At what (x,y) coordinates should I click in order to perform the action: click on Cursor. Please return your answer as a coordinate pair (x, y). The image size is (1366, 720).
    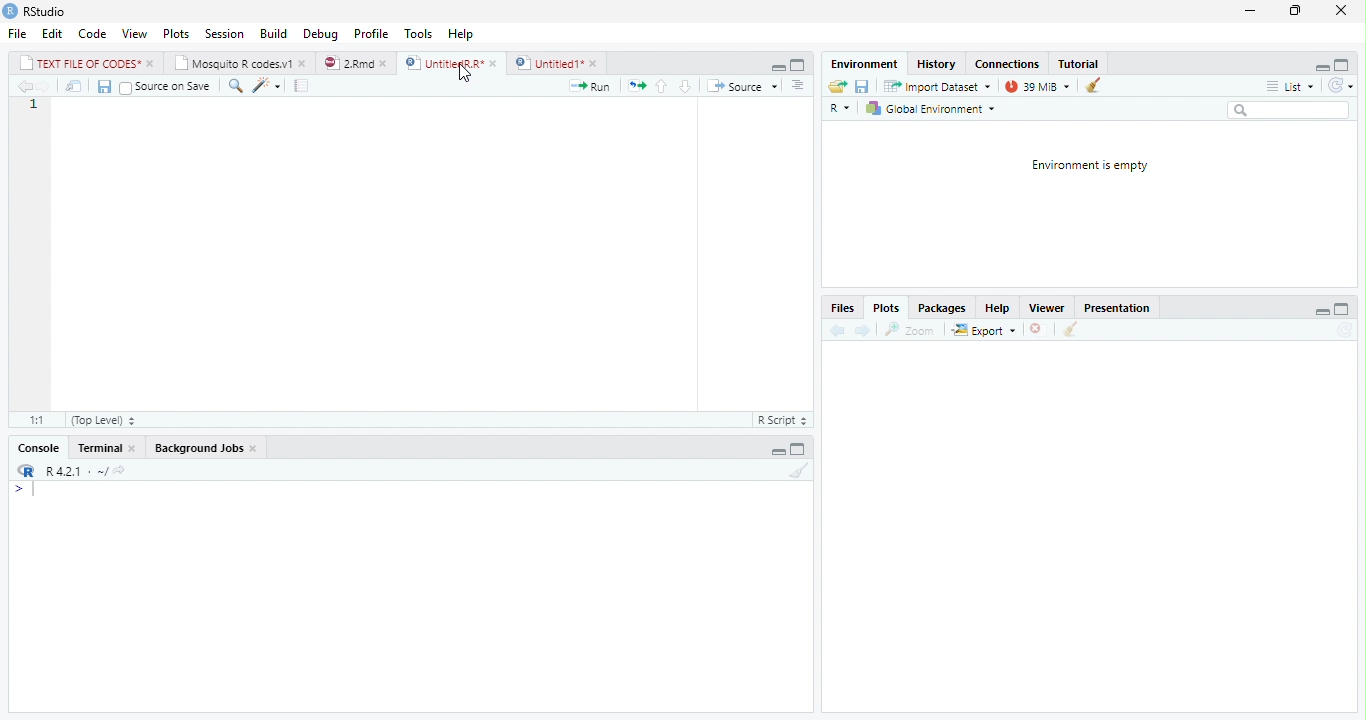
    Looking at the image, I should click on (464, 73).